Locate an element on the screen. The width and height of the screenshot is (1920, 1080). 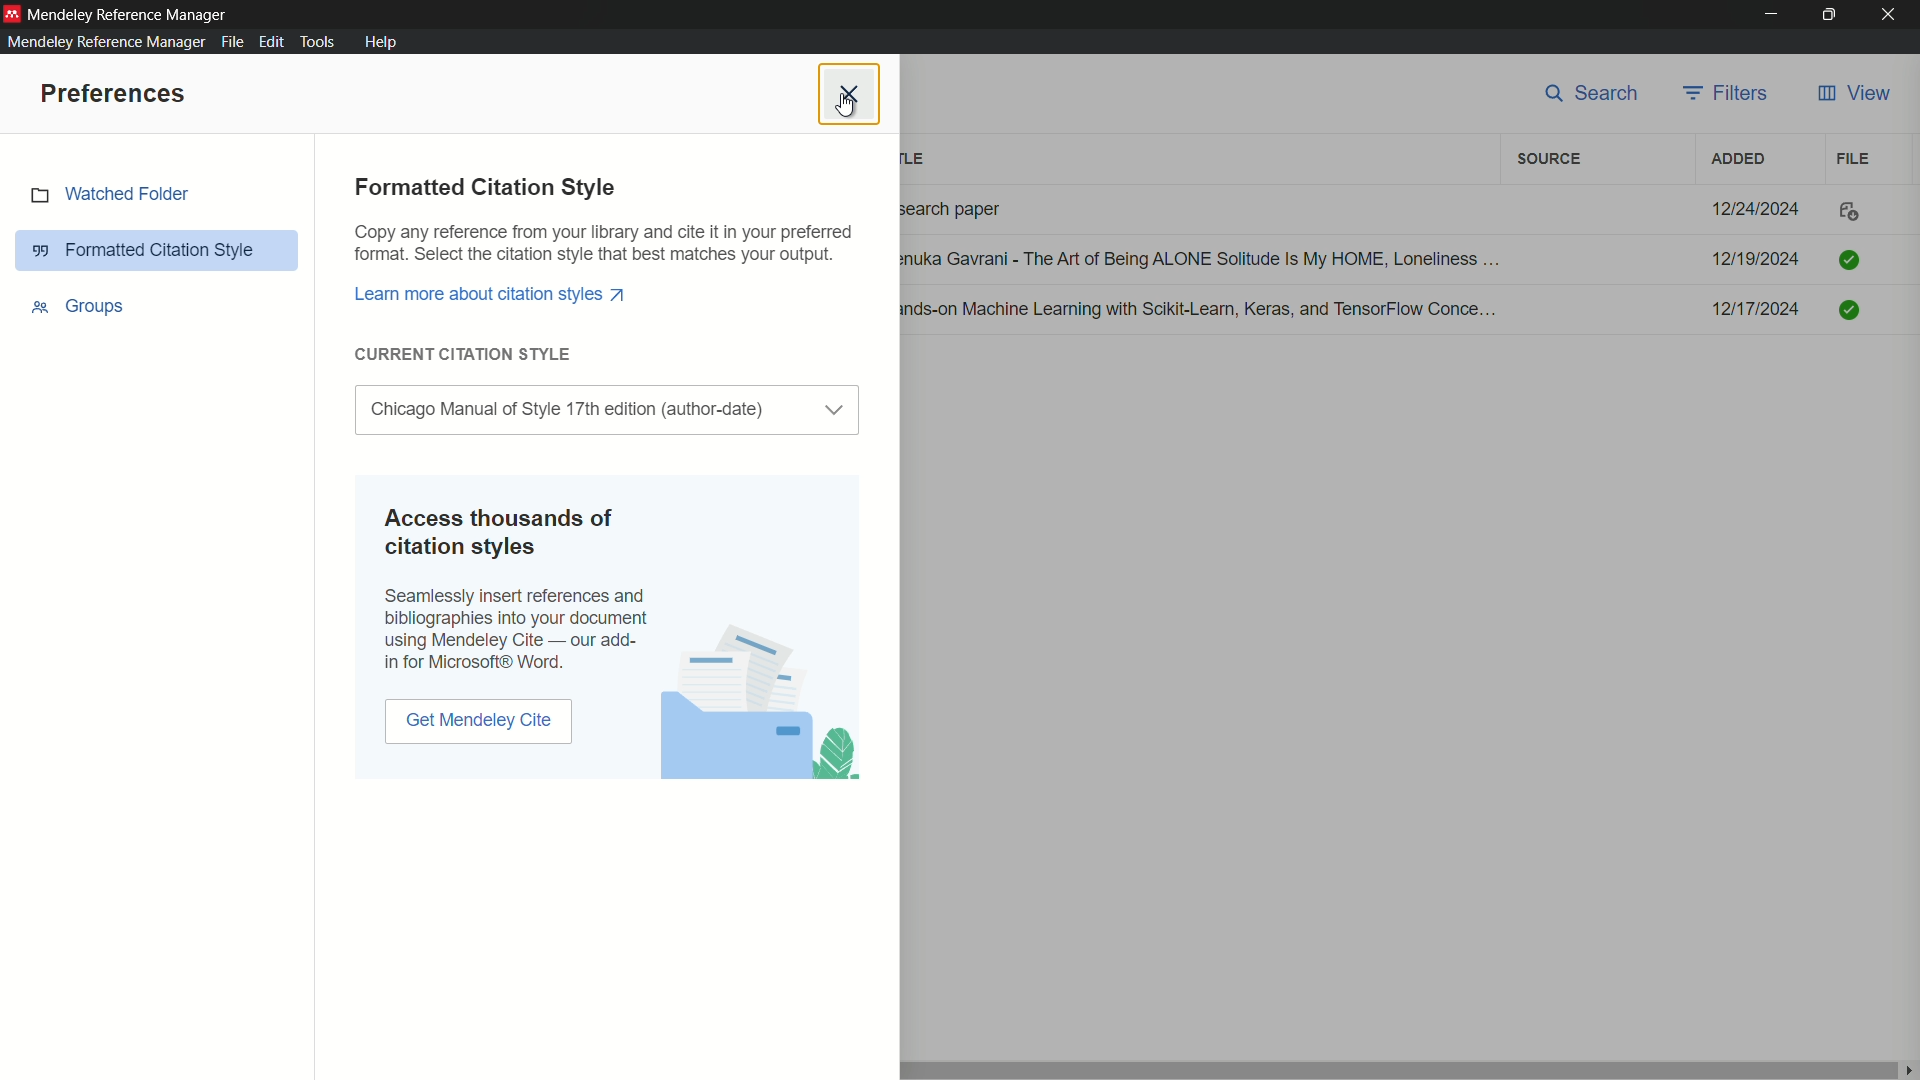
file is located at coordinates (1854, 158).